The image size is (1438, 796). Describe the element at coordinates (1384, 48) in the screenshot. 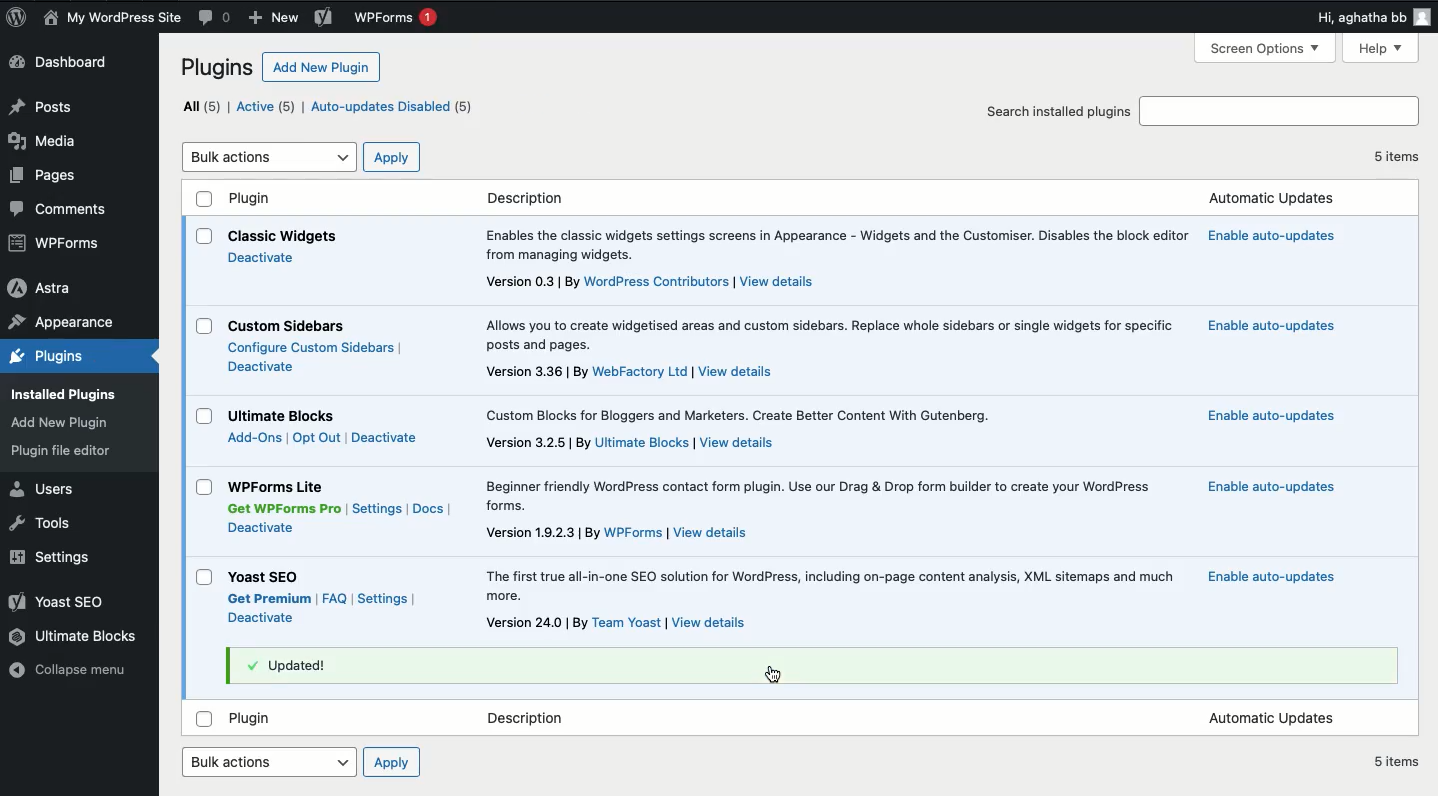

I see `Help` at that location.